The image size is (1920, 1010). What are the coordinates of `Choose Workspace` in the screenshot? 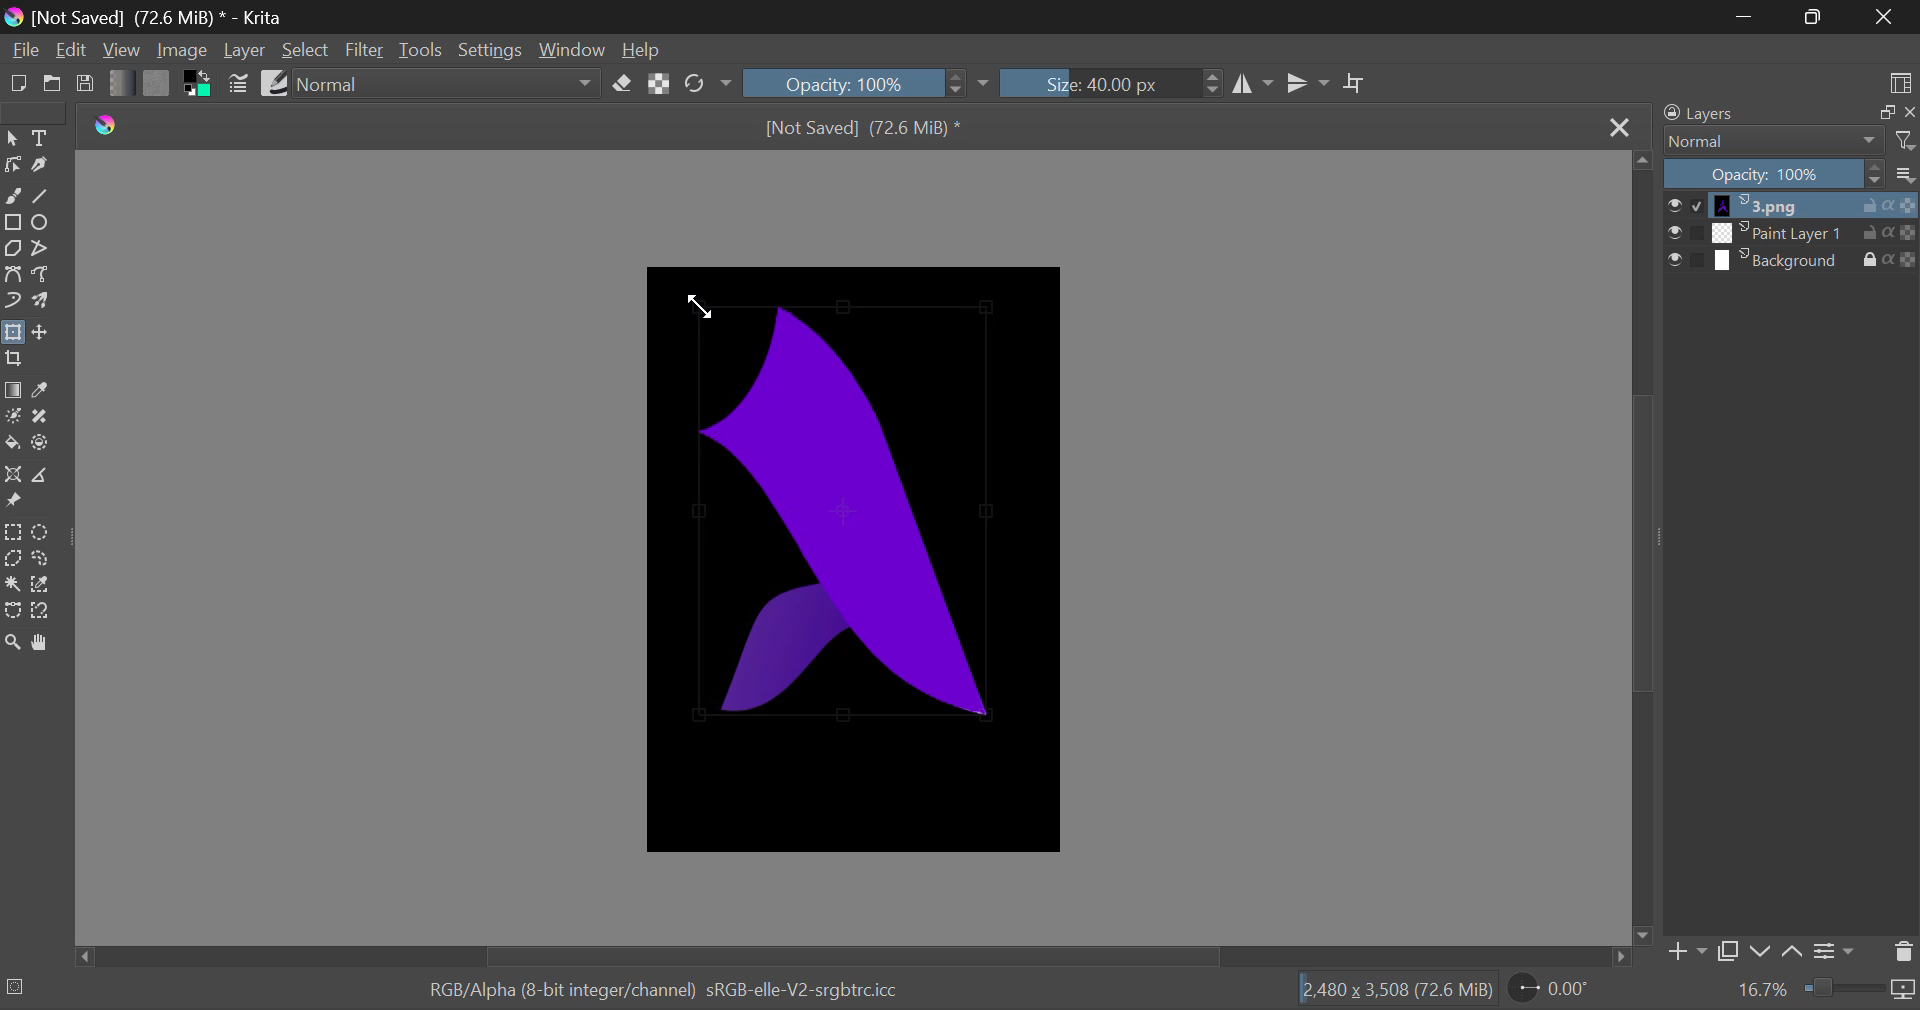 It's located at (1901, 83).